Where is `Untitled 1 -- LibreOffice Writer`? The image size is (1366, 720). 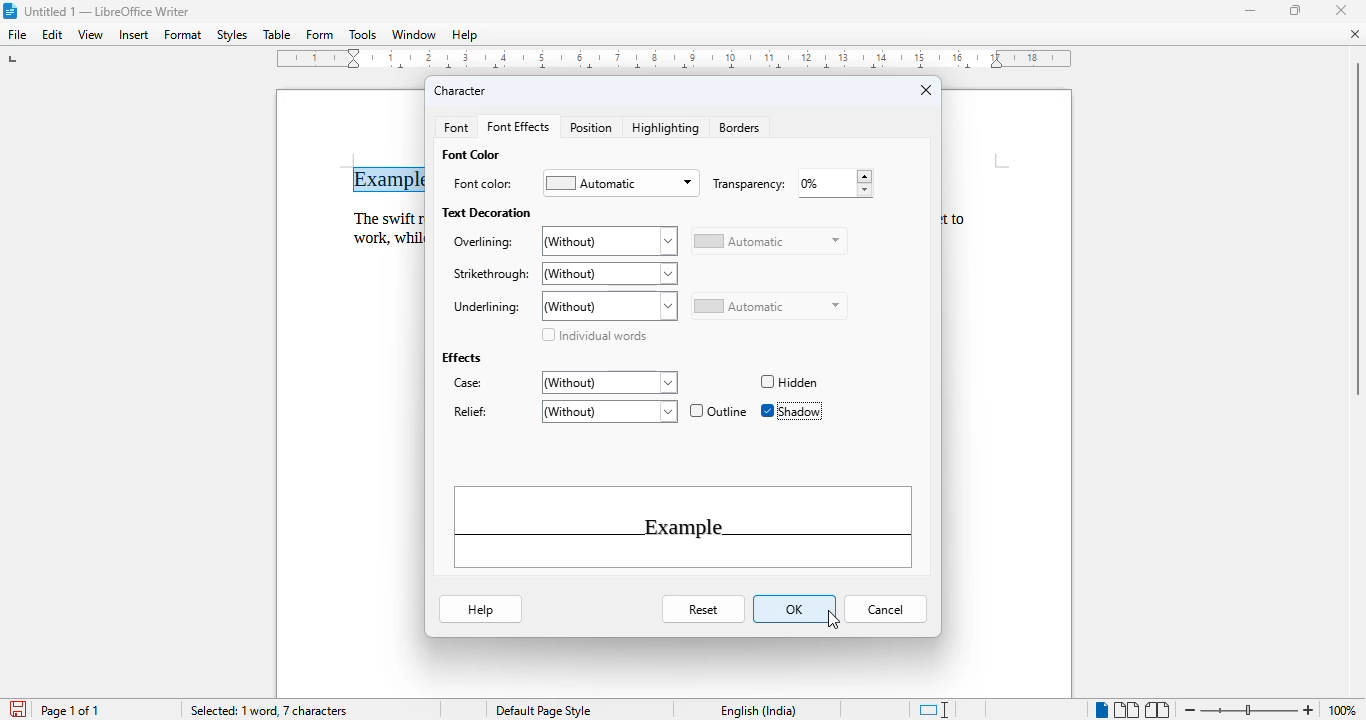 Untitled 1 -- LibreOffice Writer is located at coordinates (109, 11).